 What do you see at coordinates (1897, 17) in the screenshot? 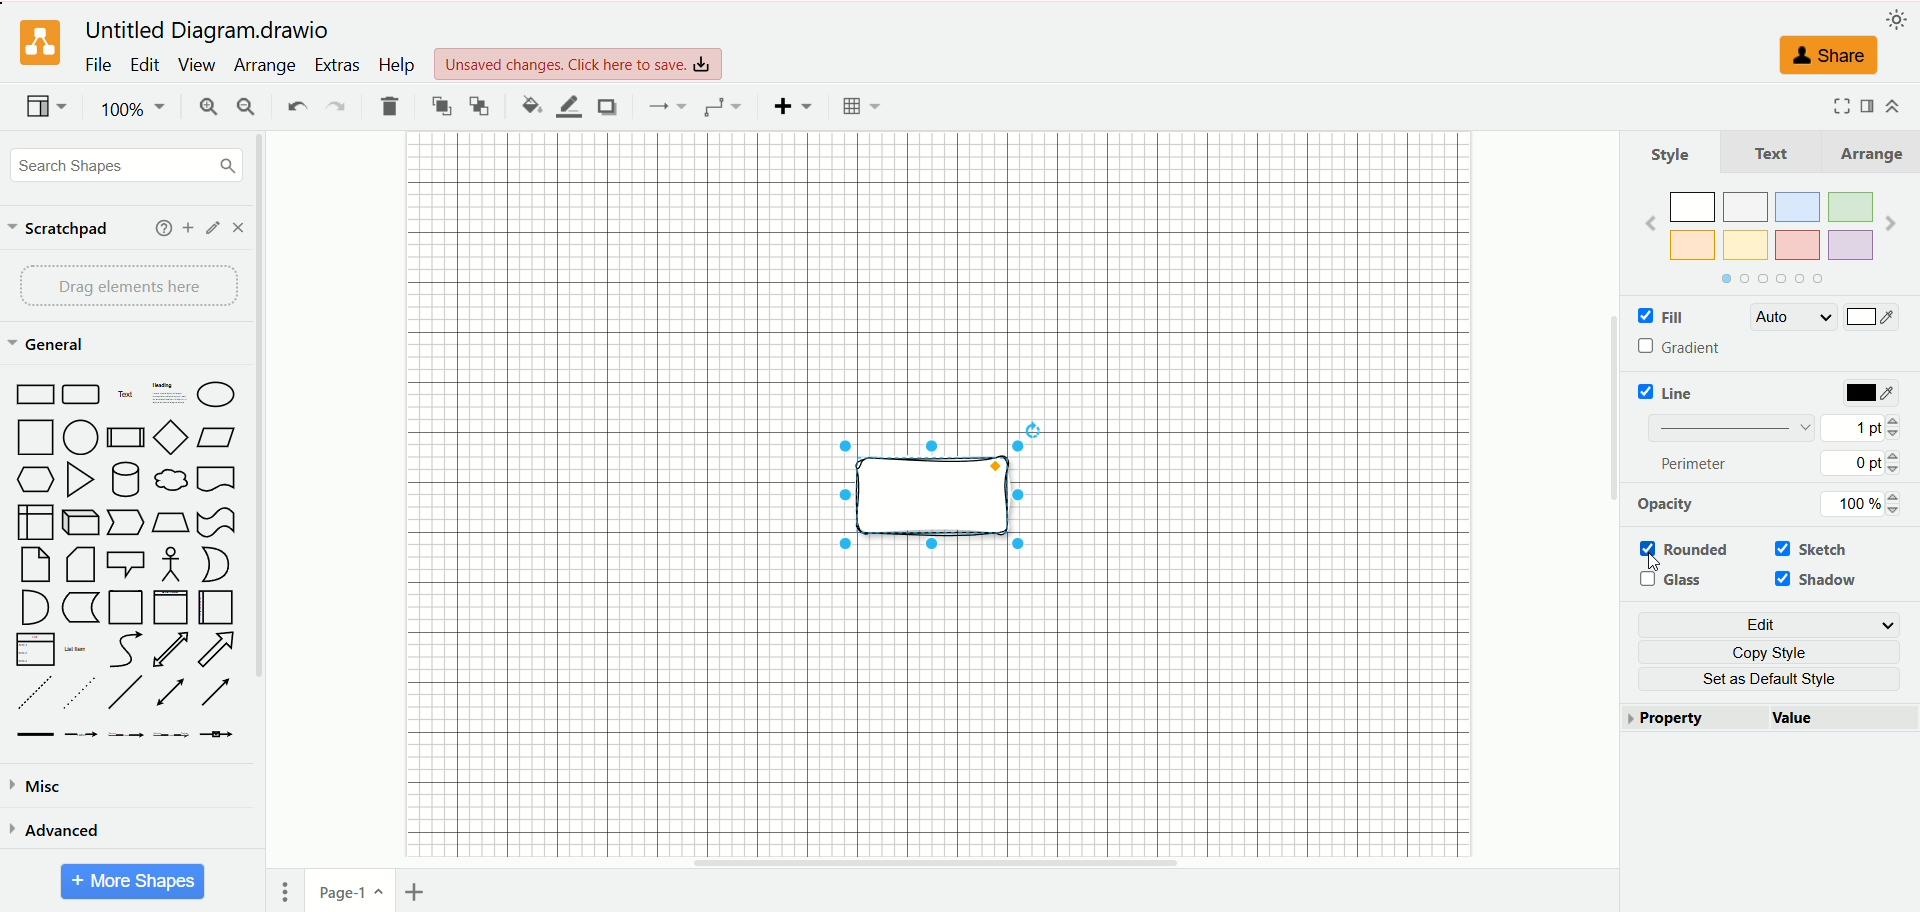
I see `appearance` at bounding box center [1897, 17].